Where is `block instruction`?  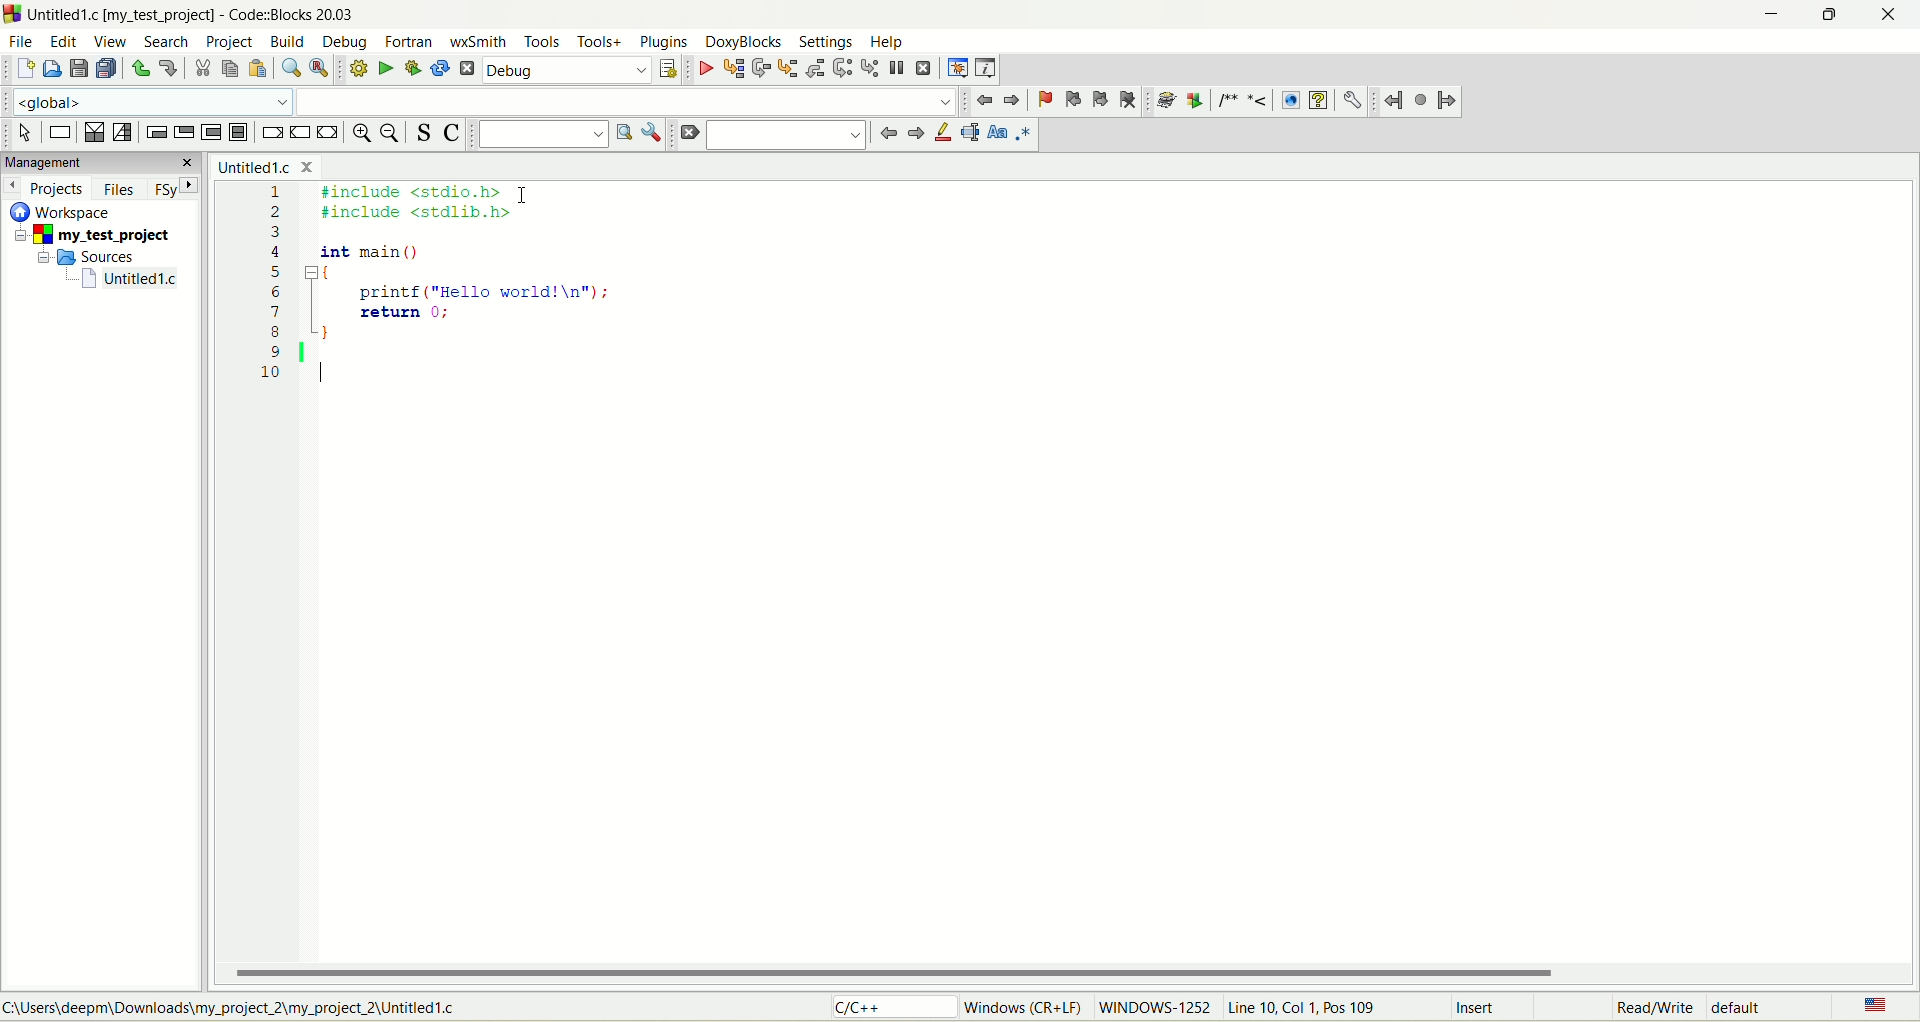
block instruction is located at coordinates (240, 132).